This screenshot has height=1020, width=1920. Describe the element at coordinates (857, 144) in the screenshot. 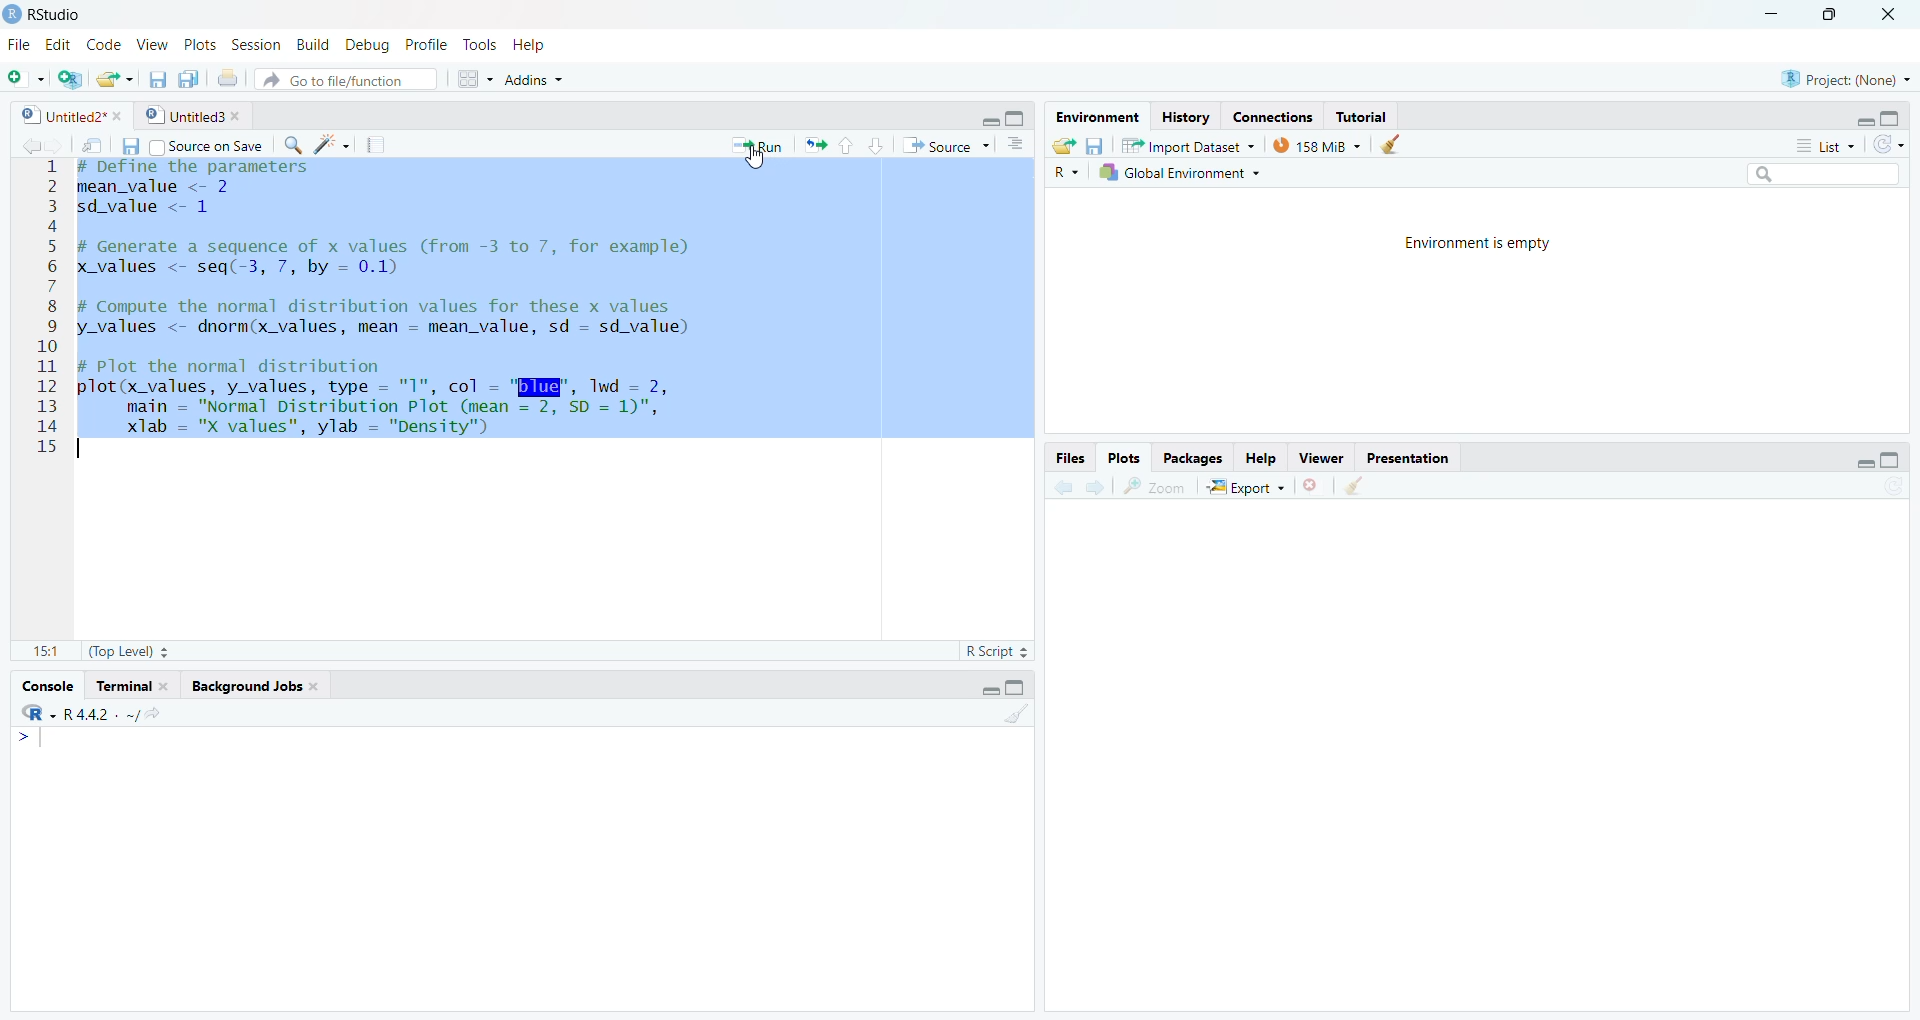

I see `` at that location.